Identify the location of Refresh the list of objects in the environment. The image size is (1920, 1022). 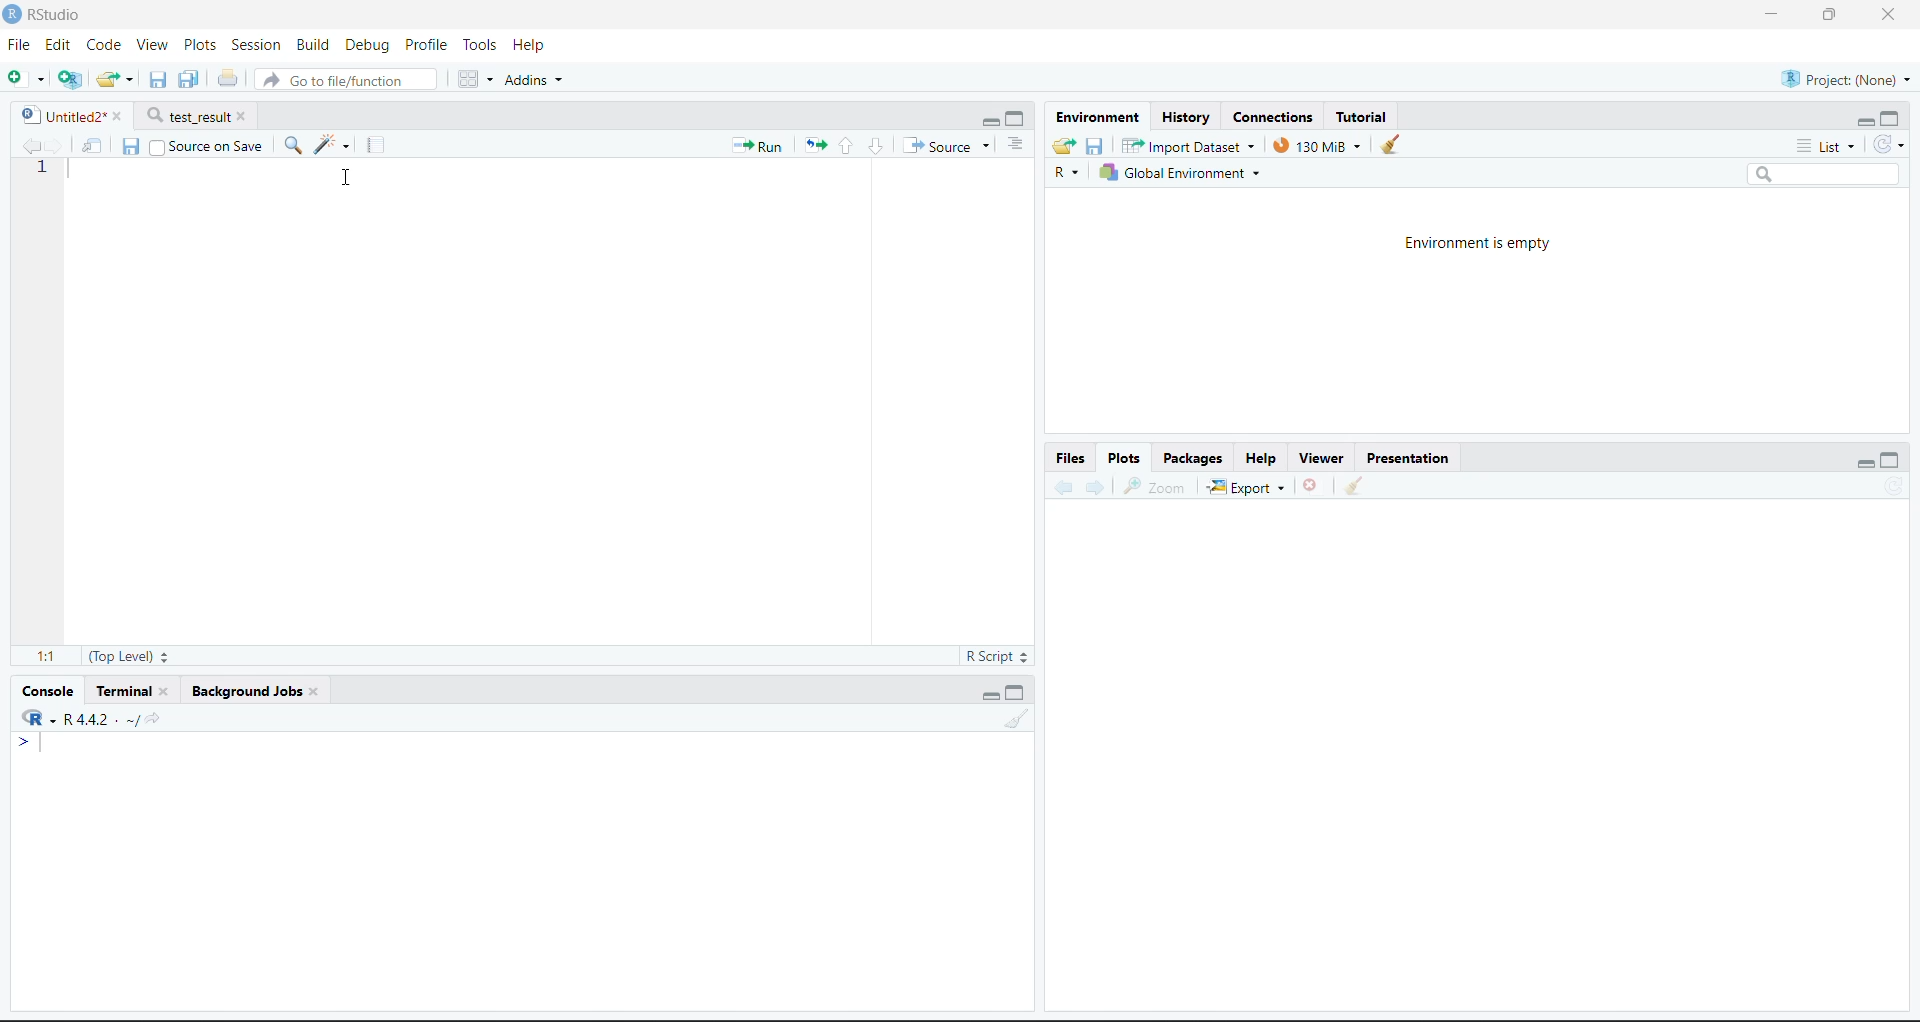
(1888, 144).